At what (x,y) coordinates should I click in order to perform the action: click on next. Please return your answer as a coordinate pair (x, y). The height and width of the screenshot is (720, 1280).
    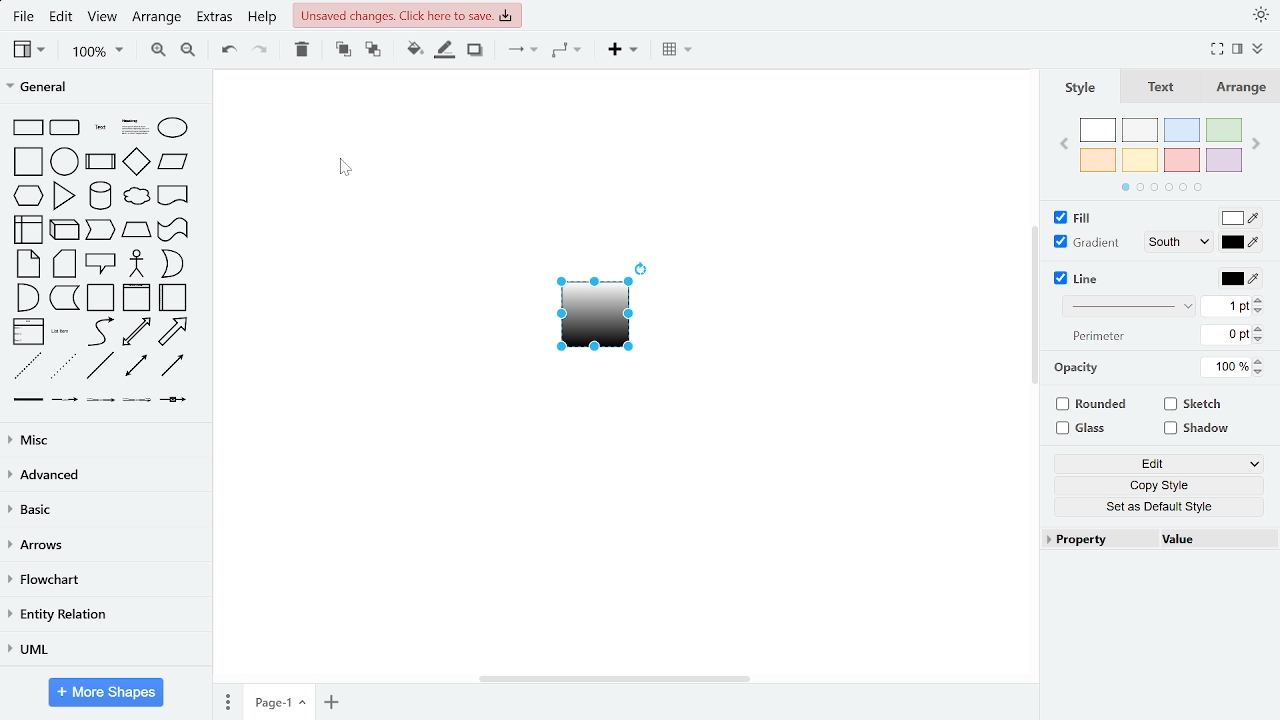
    Looking at the image, I should click on (1259, 146).